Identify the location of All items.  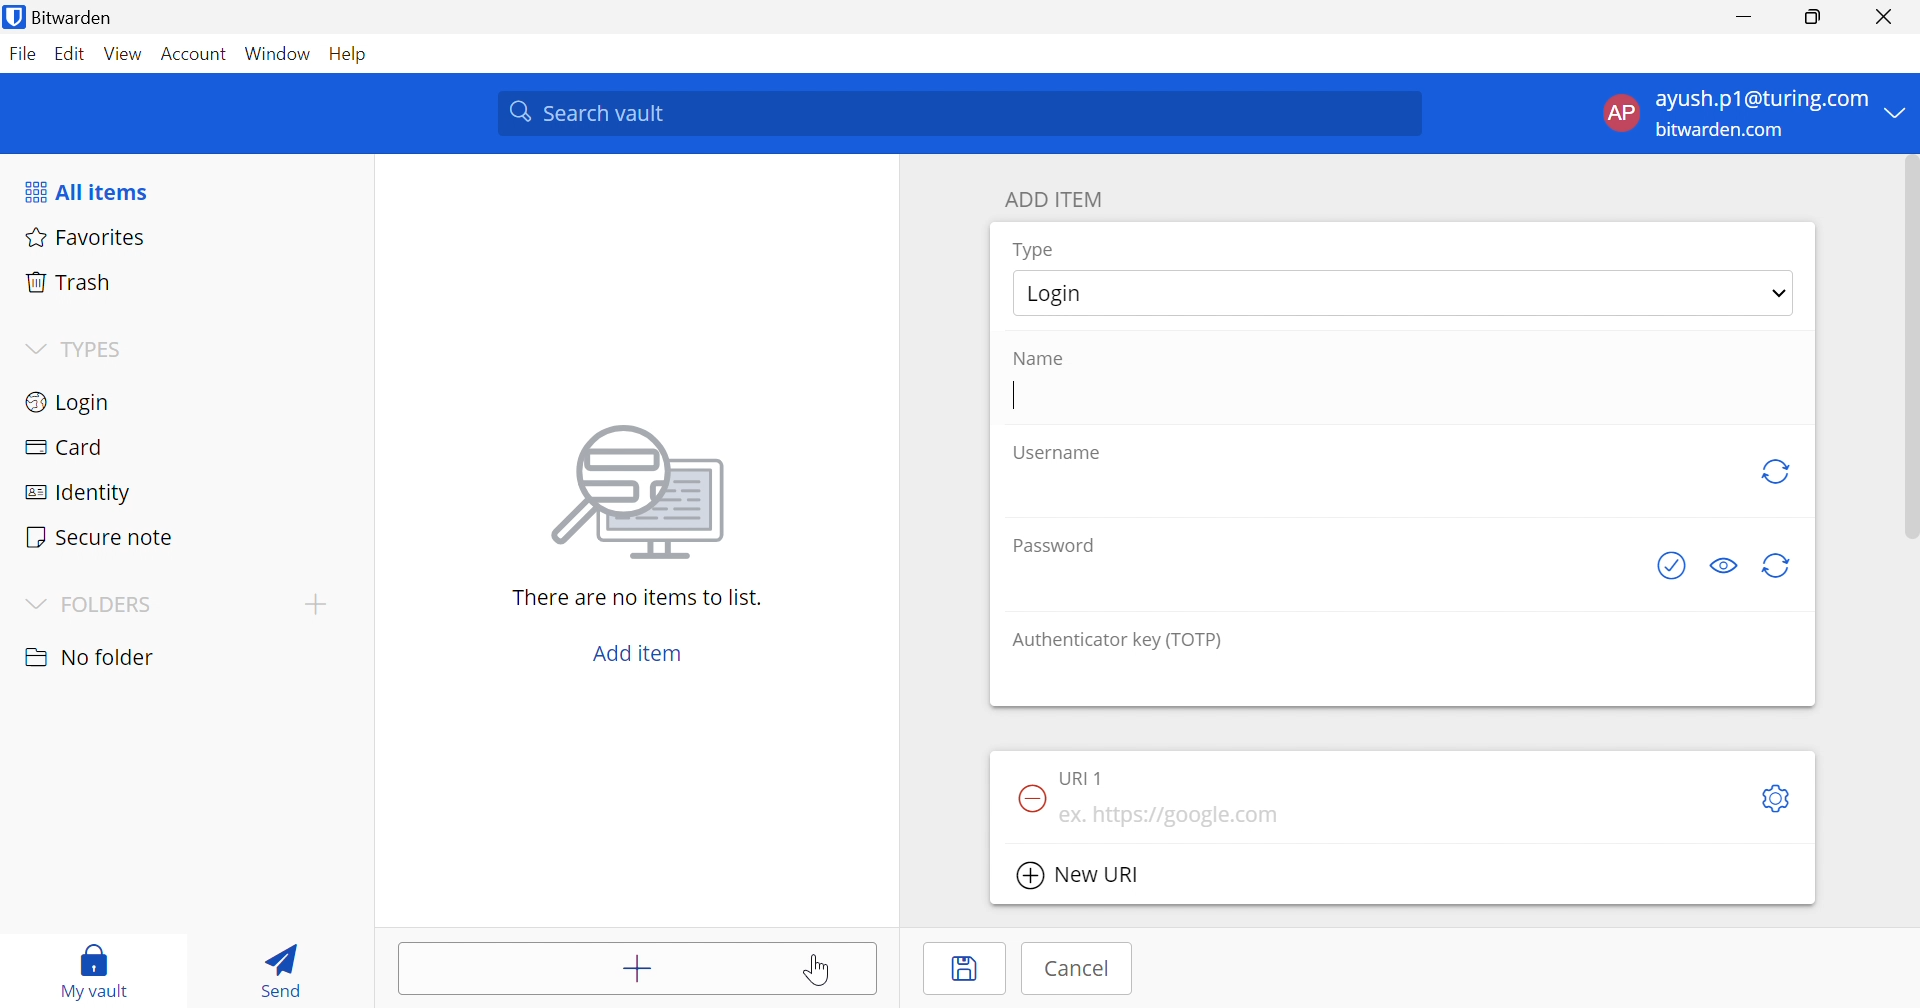
(89, 191).